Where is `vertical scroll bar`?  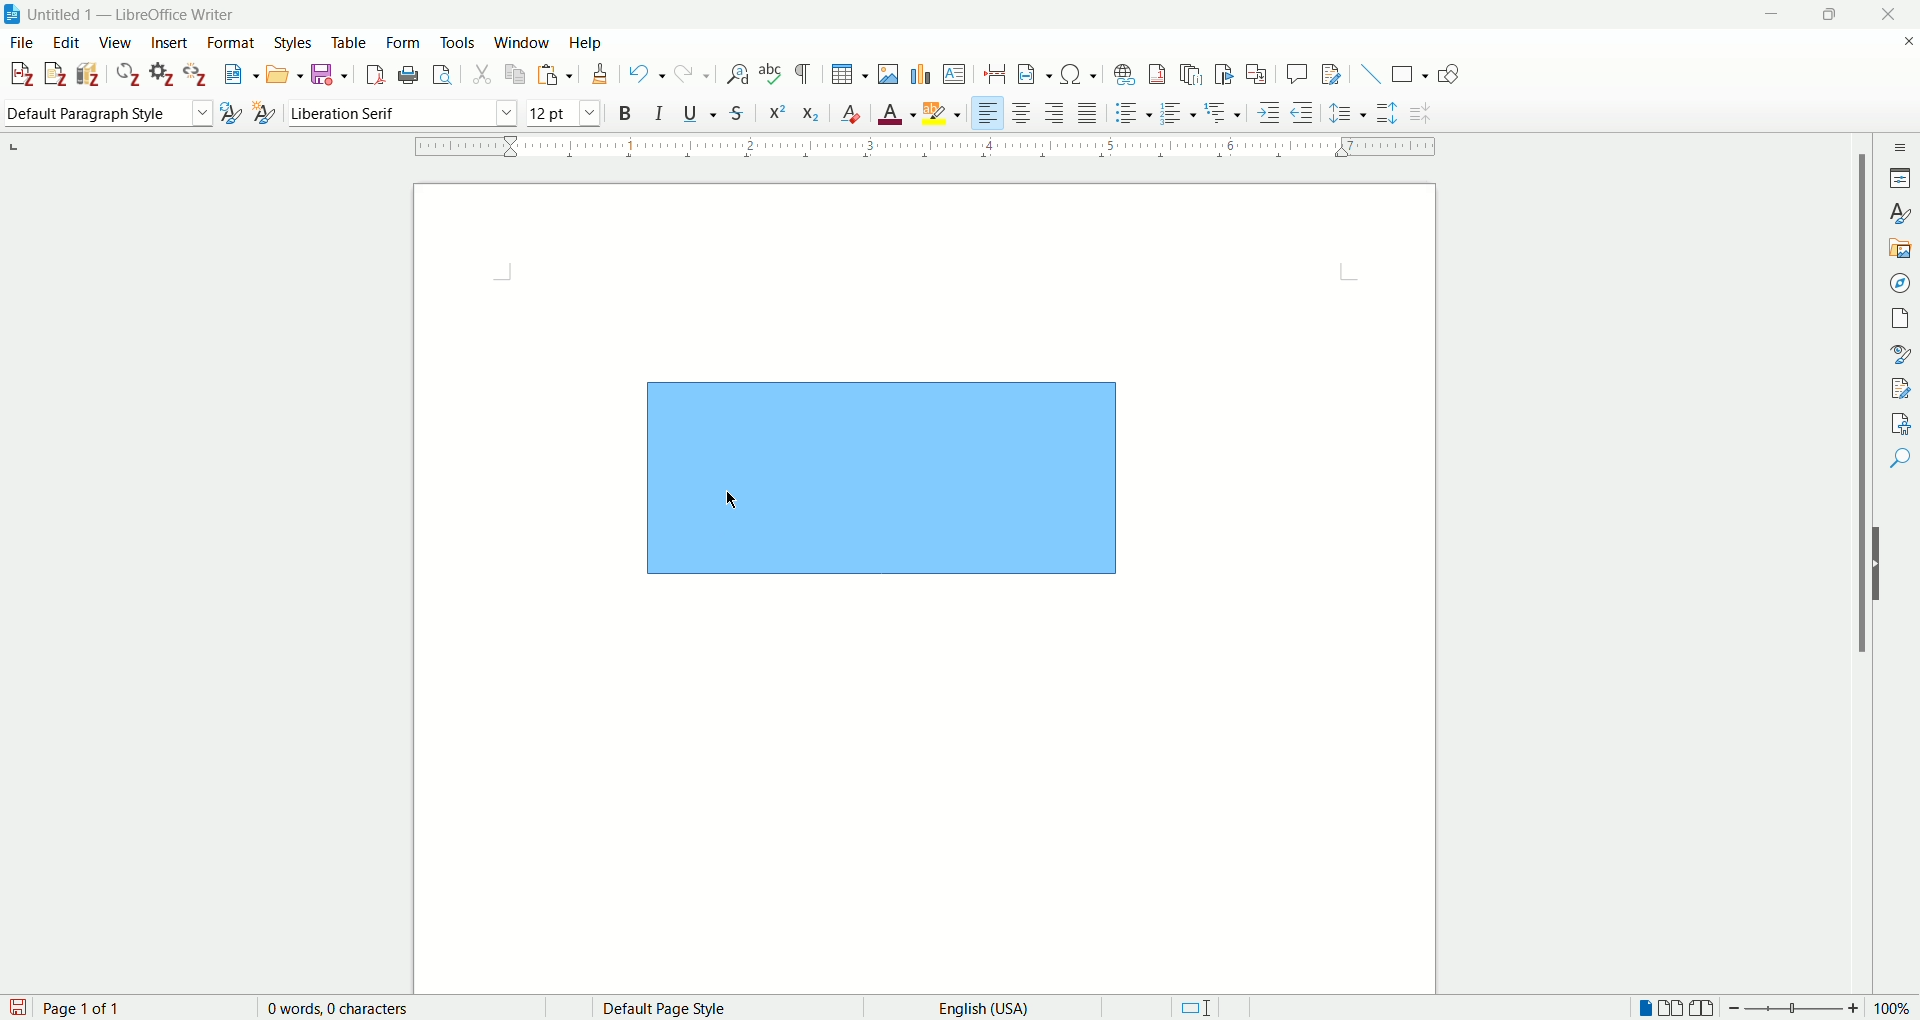 vertical scroll bar is located at coordinates (1856, 570).